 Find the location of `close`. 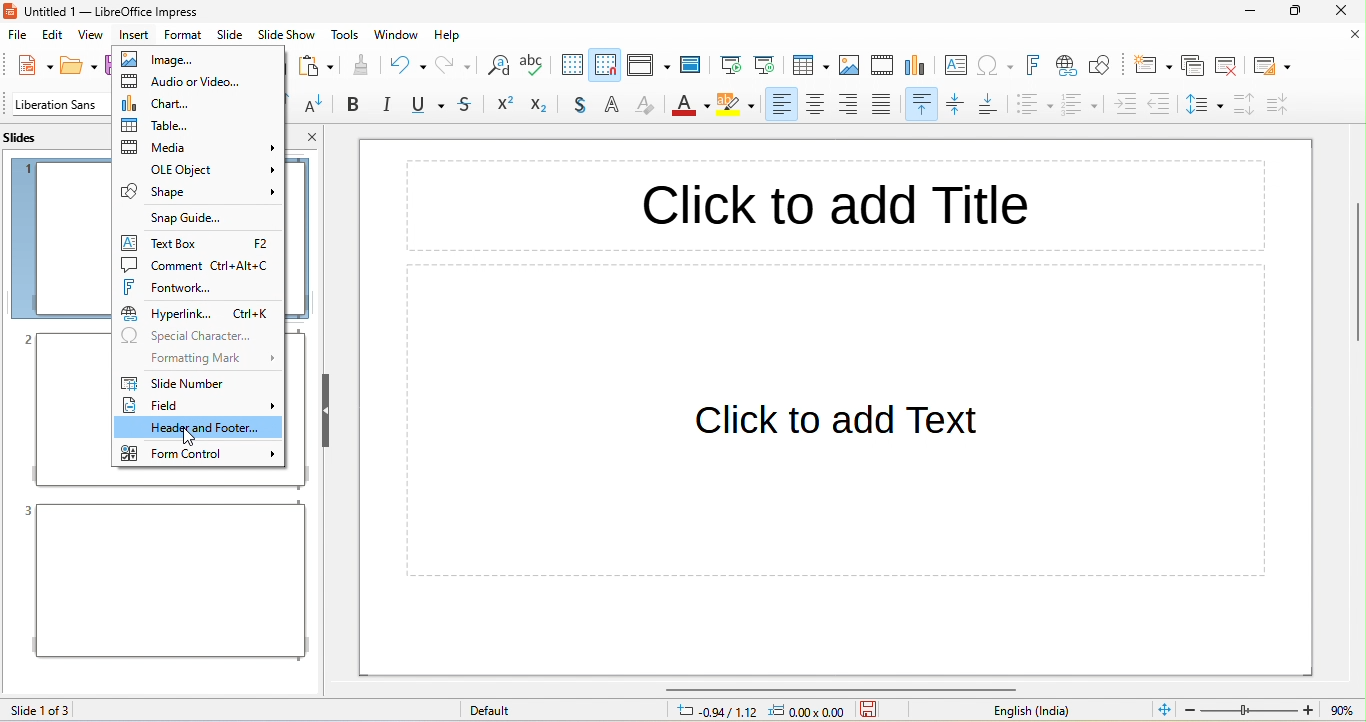

close is located at coordinates (312, 136).